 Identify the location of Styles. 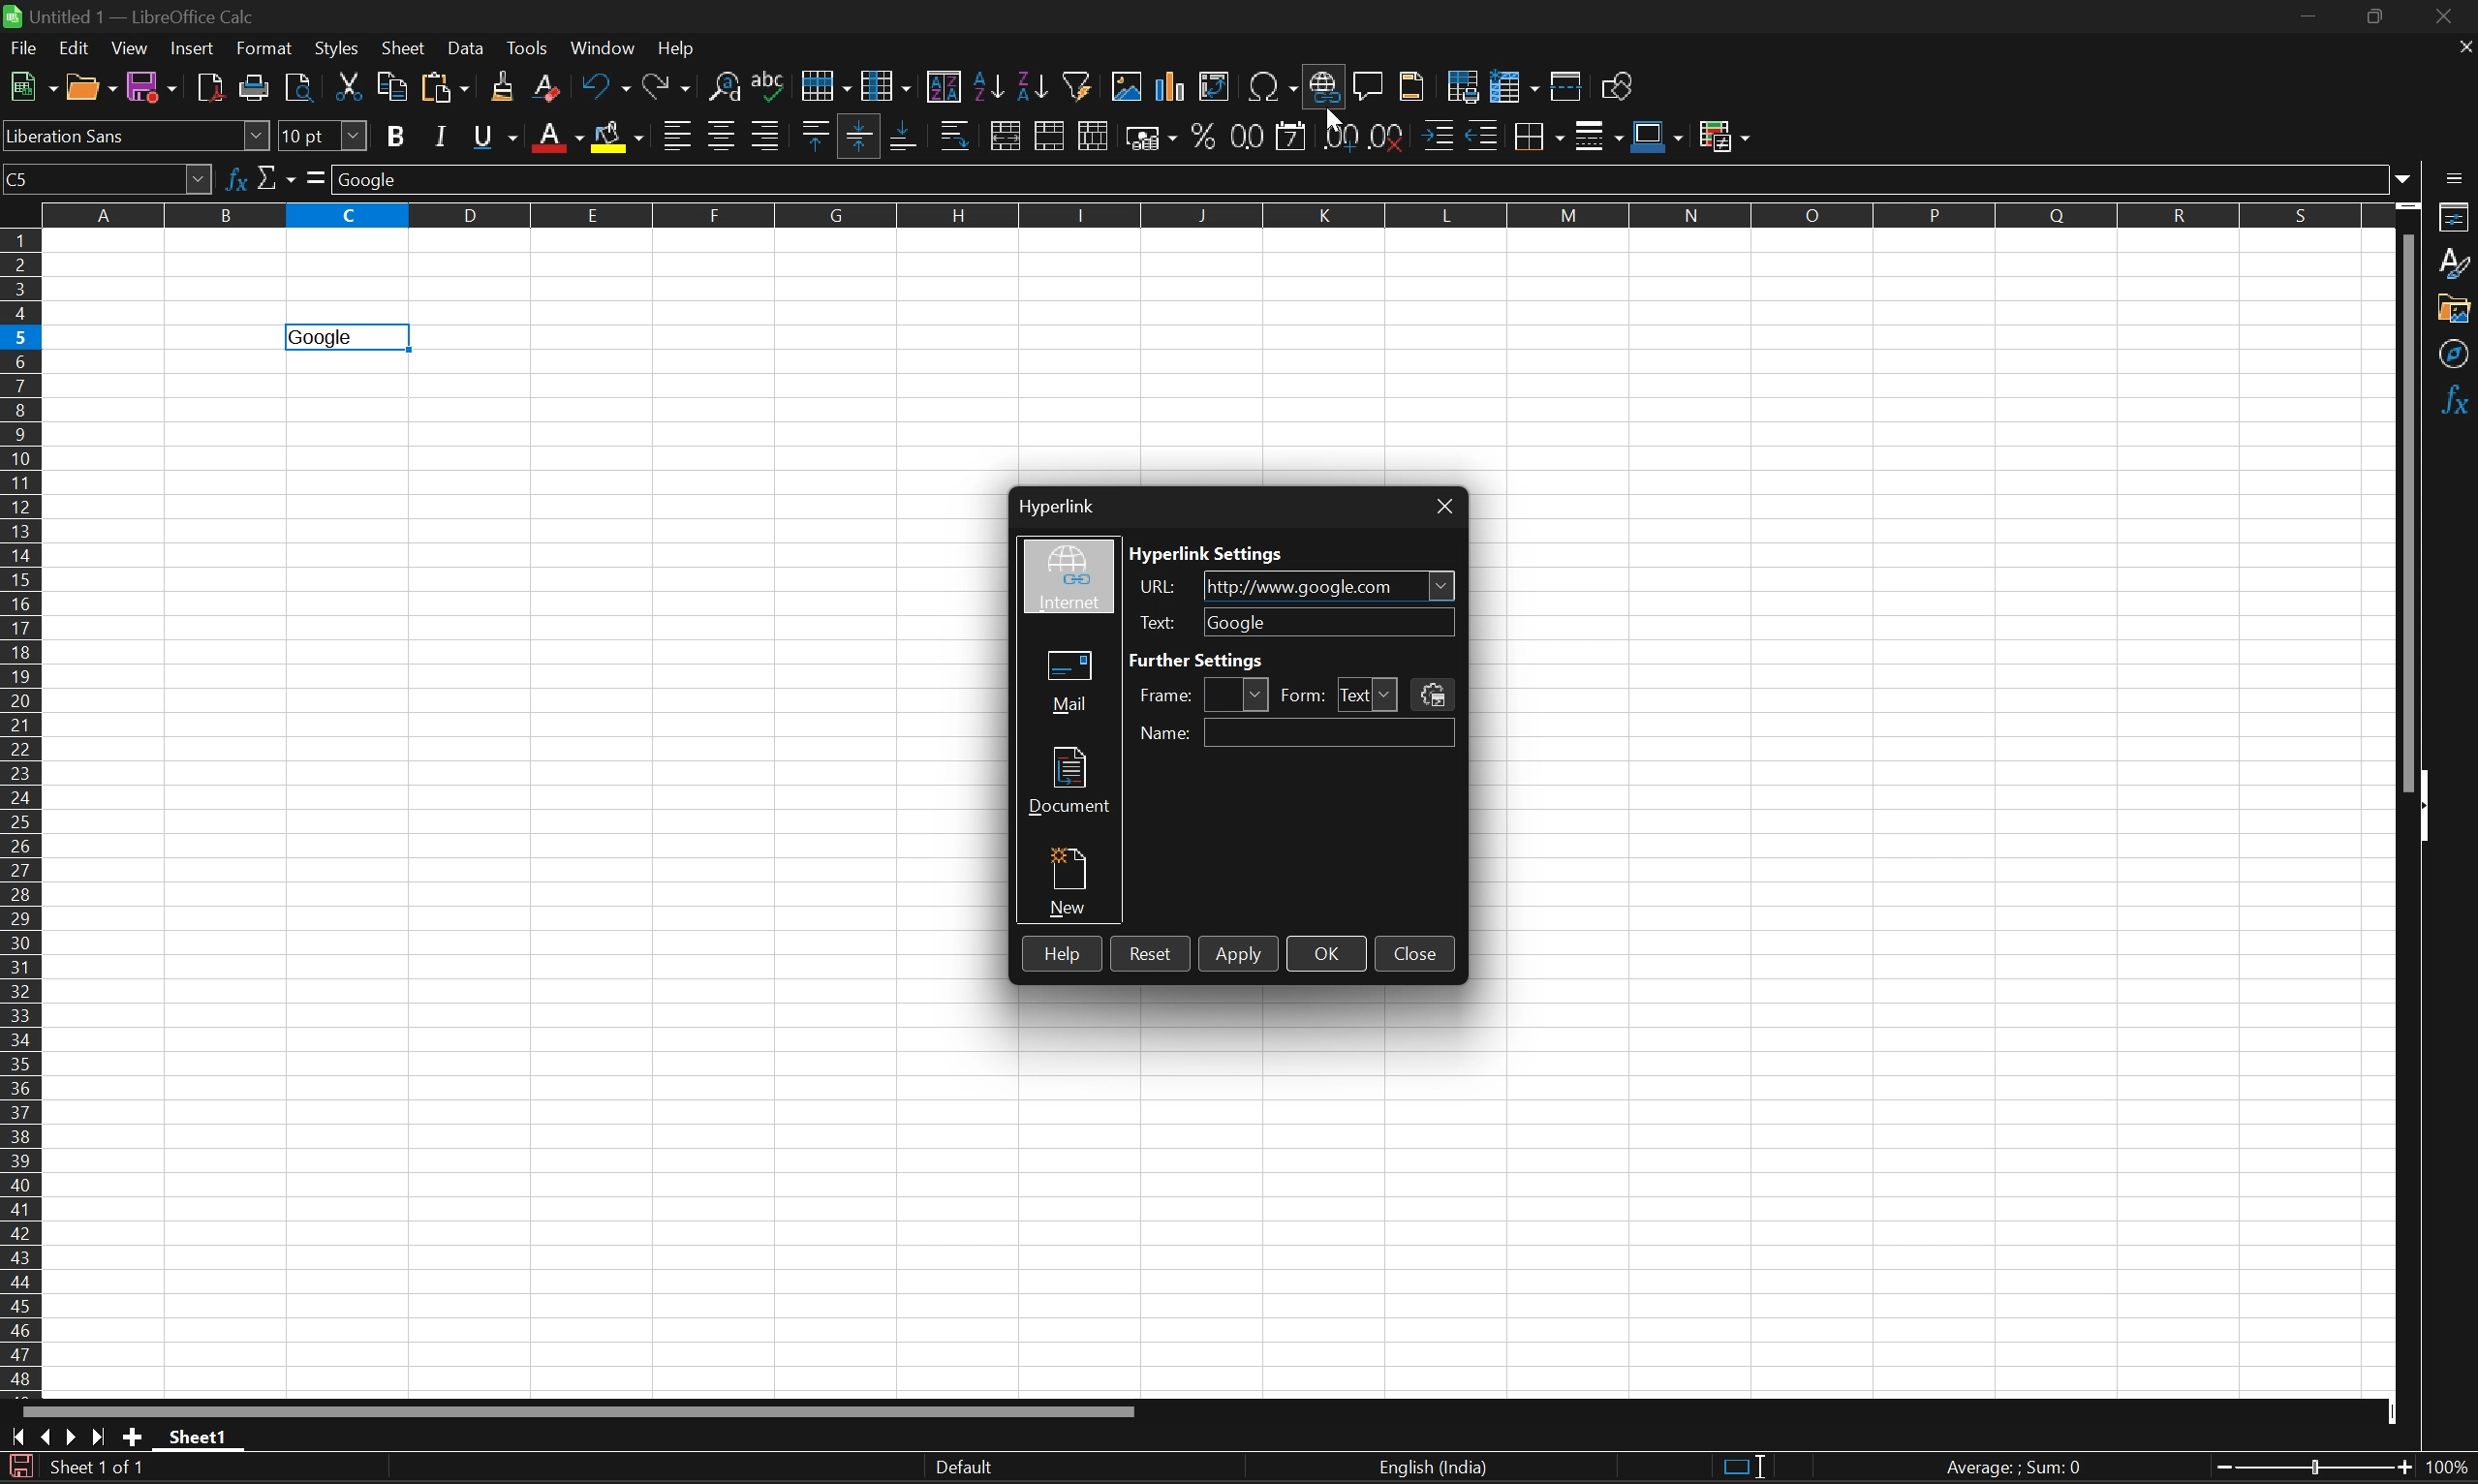
(2456, 264).